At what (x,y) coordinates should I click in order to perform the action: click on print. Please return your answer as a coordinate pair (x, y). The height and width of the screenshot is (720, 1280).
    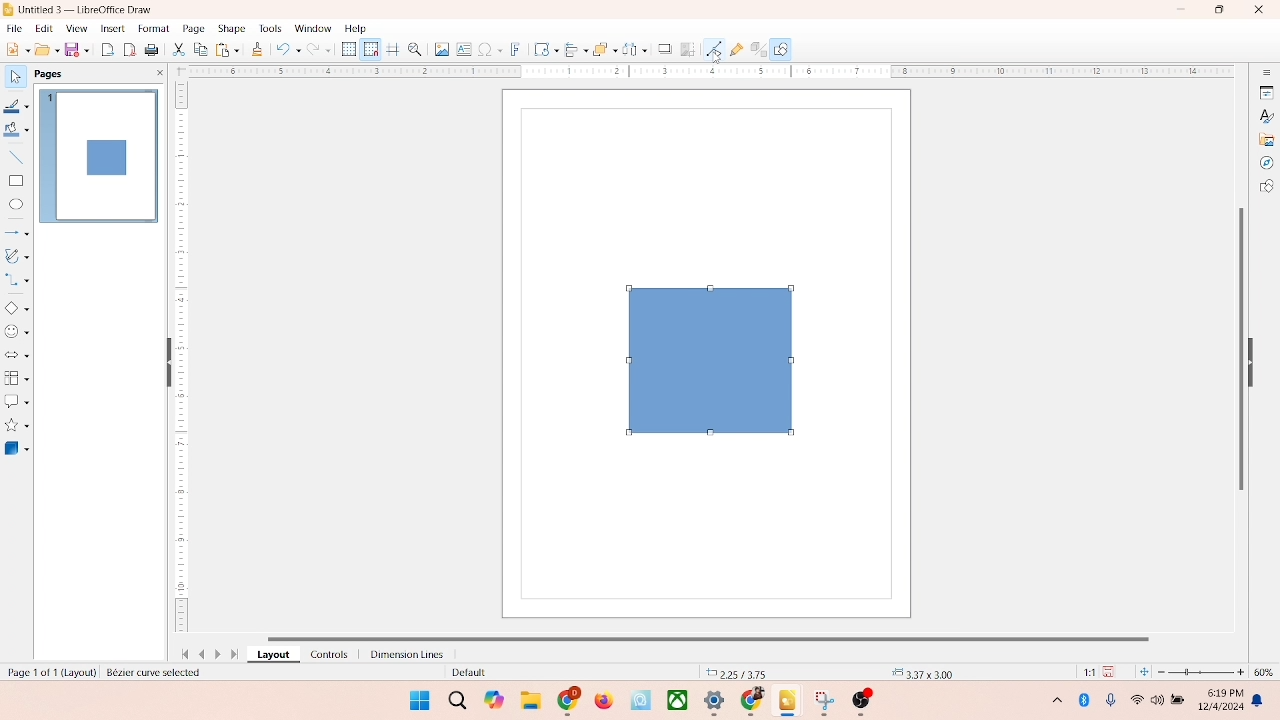
    Looking at the image, I should click on (154, 51).